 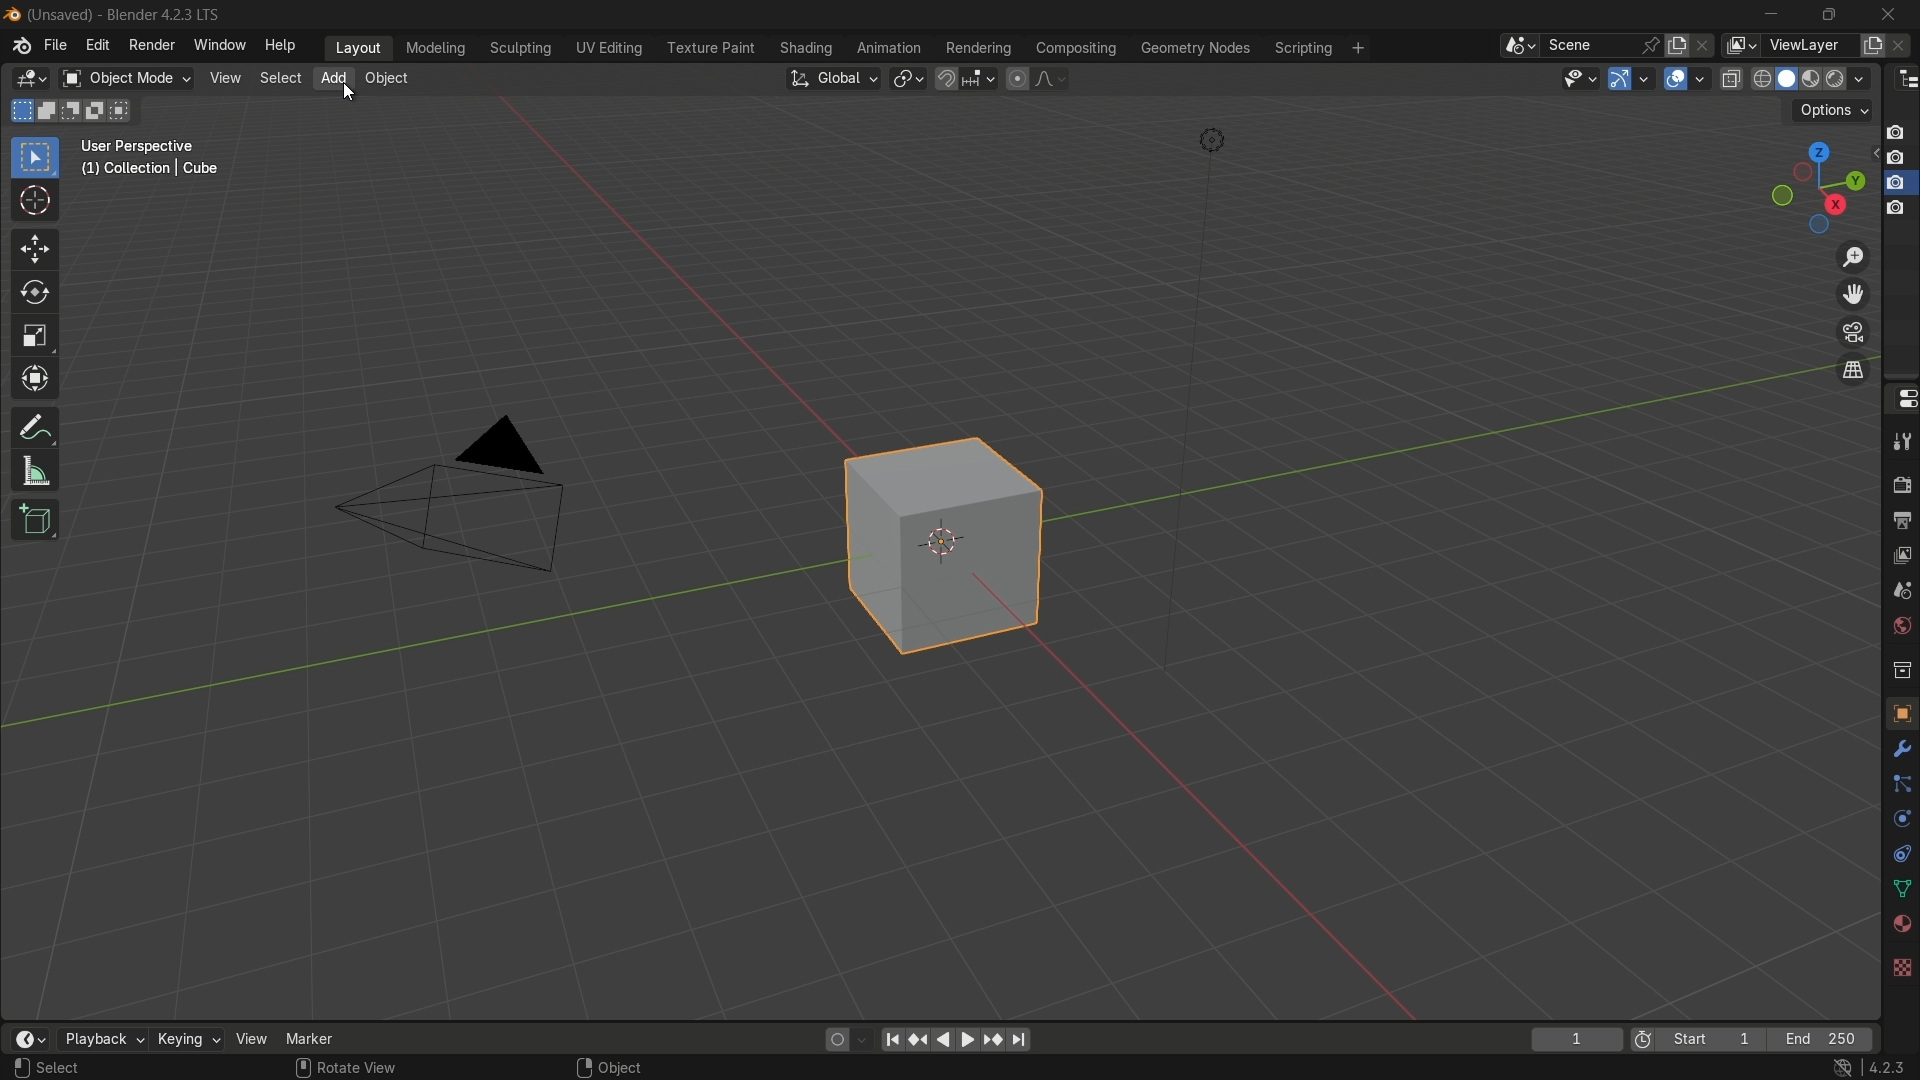 I want to click on overlays, so click(x=1699, y=77).